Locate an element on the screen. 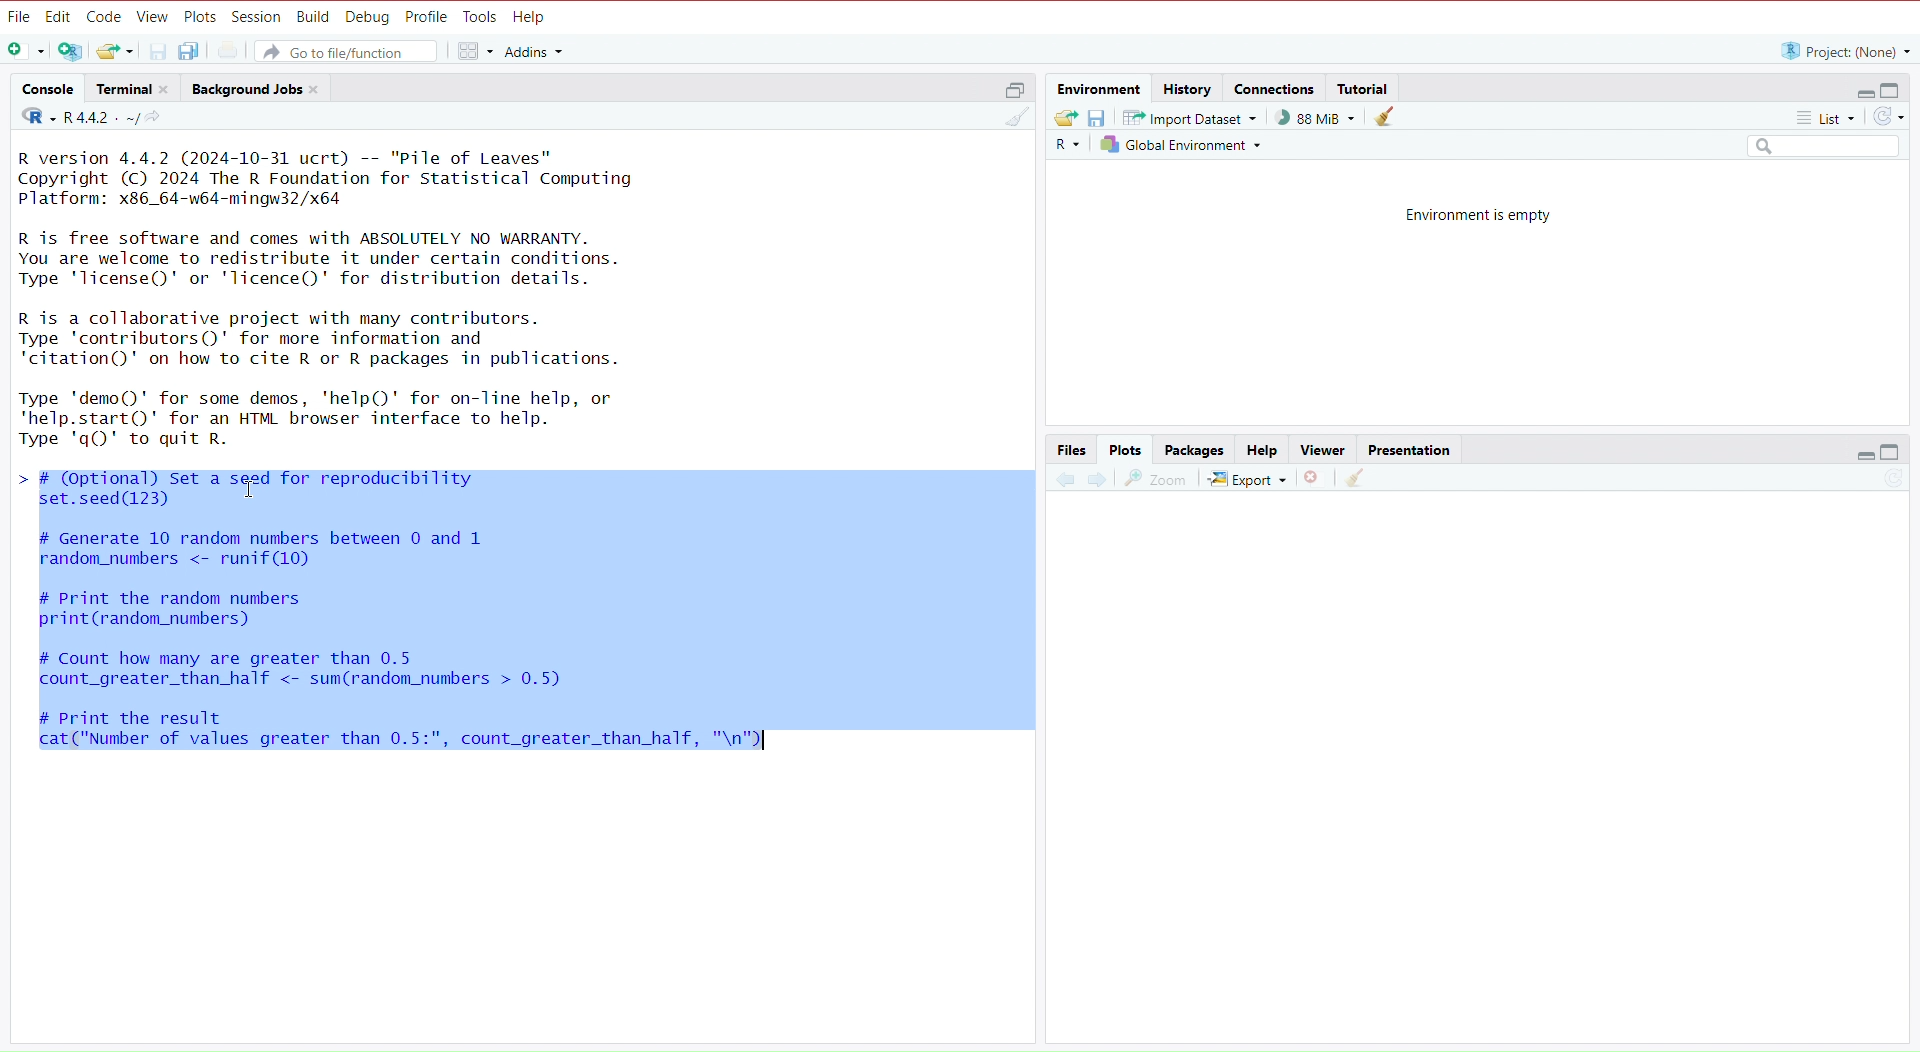  File is located at coordinates (20, 16).